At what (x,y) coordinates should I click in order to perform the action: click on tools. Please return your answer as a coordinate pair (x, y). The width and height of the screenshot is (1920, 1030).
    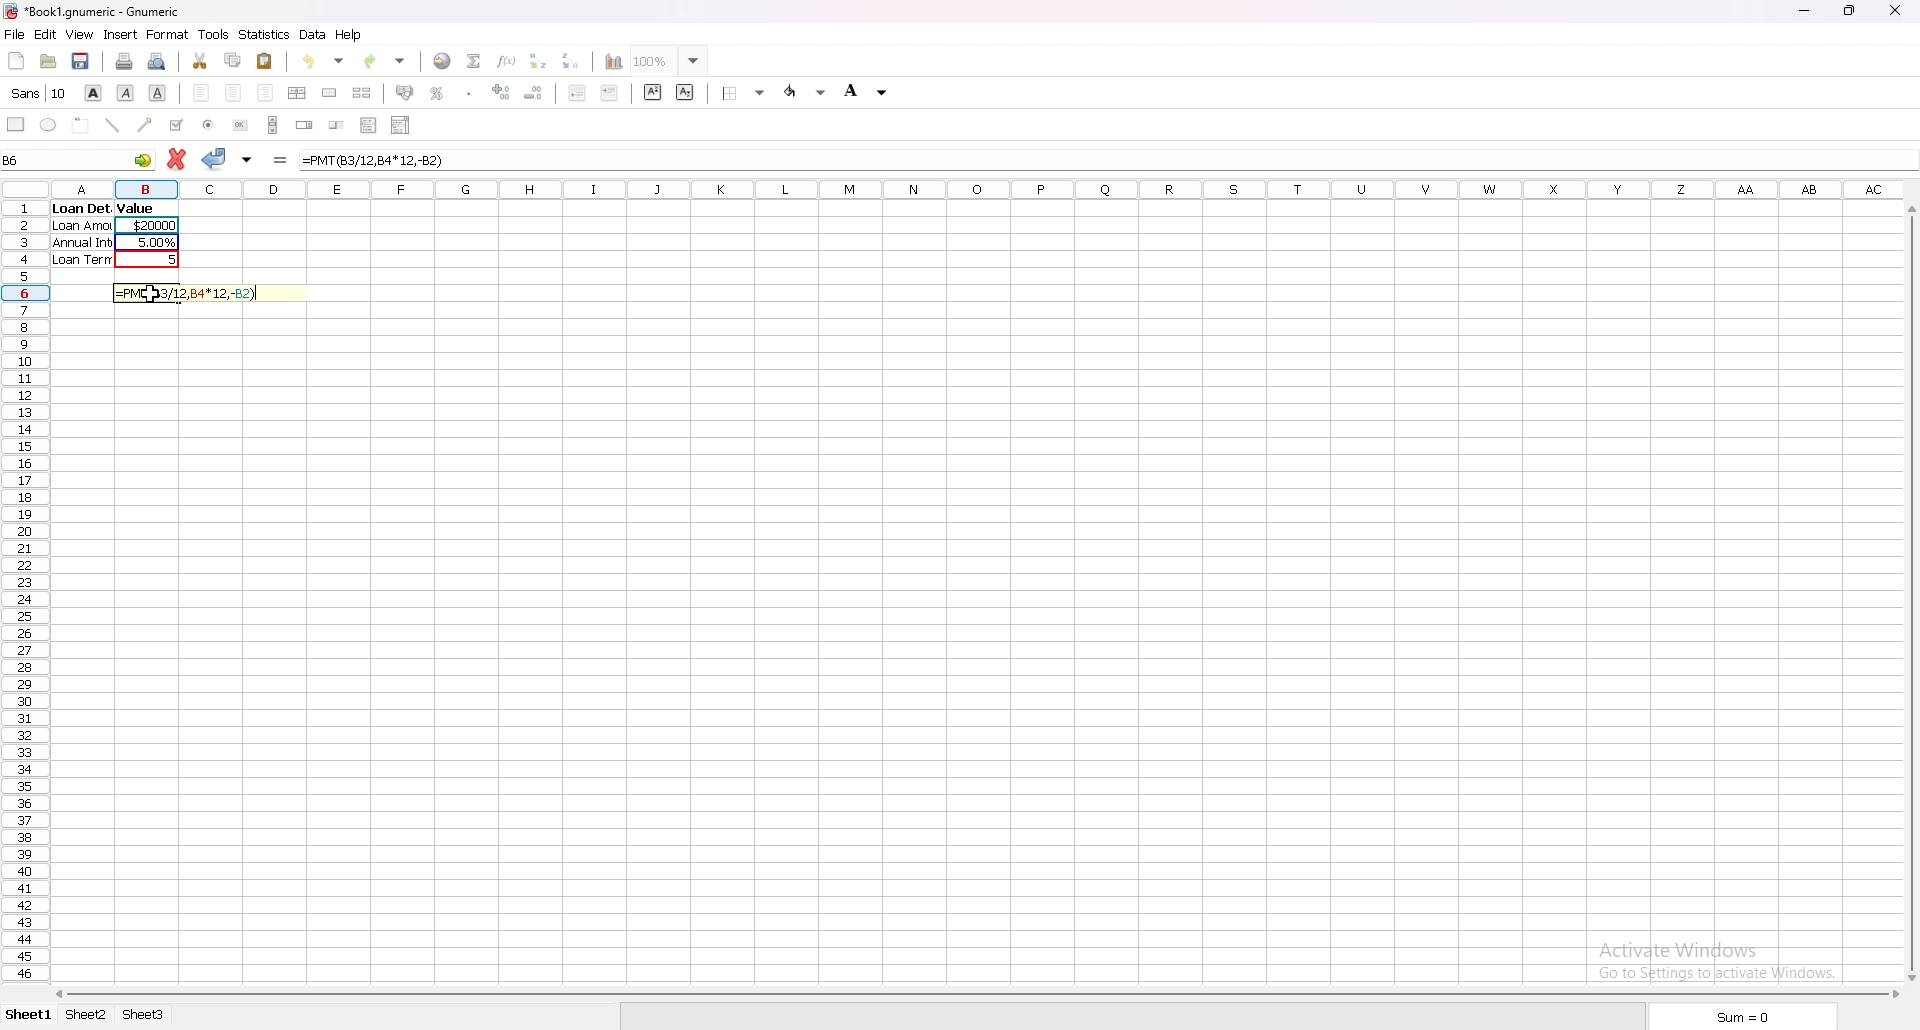
    Looking at the image, I should click on (213, 35).